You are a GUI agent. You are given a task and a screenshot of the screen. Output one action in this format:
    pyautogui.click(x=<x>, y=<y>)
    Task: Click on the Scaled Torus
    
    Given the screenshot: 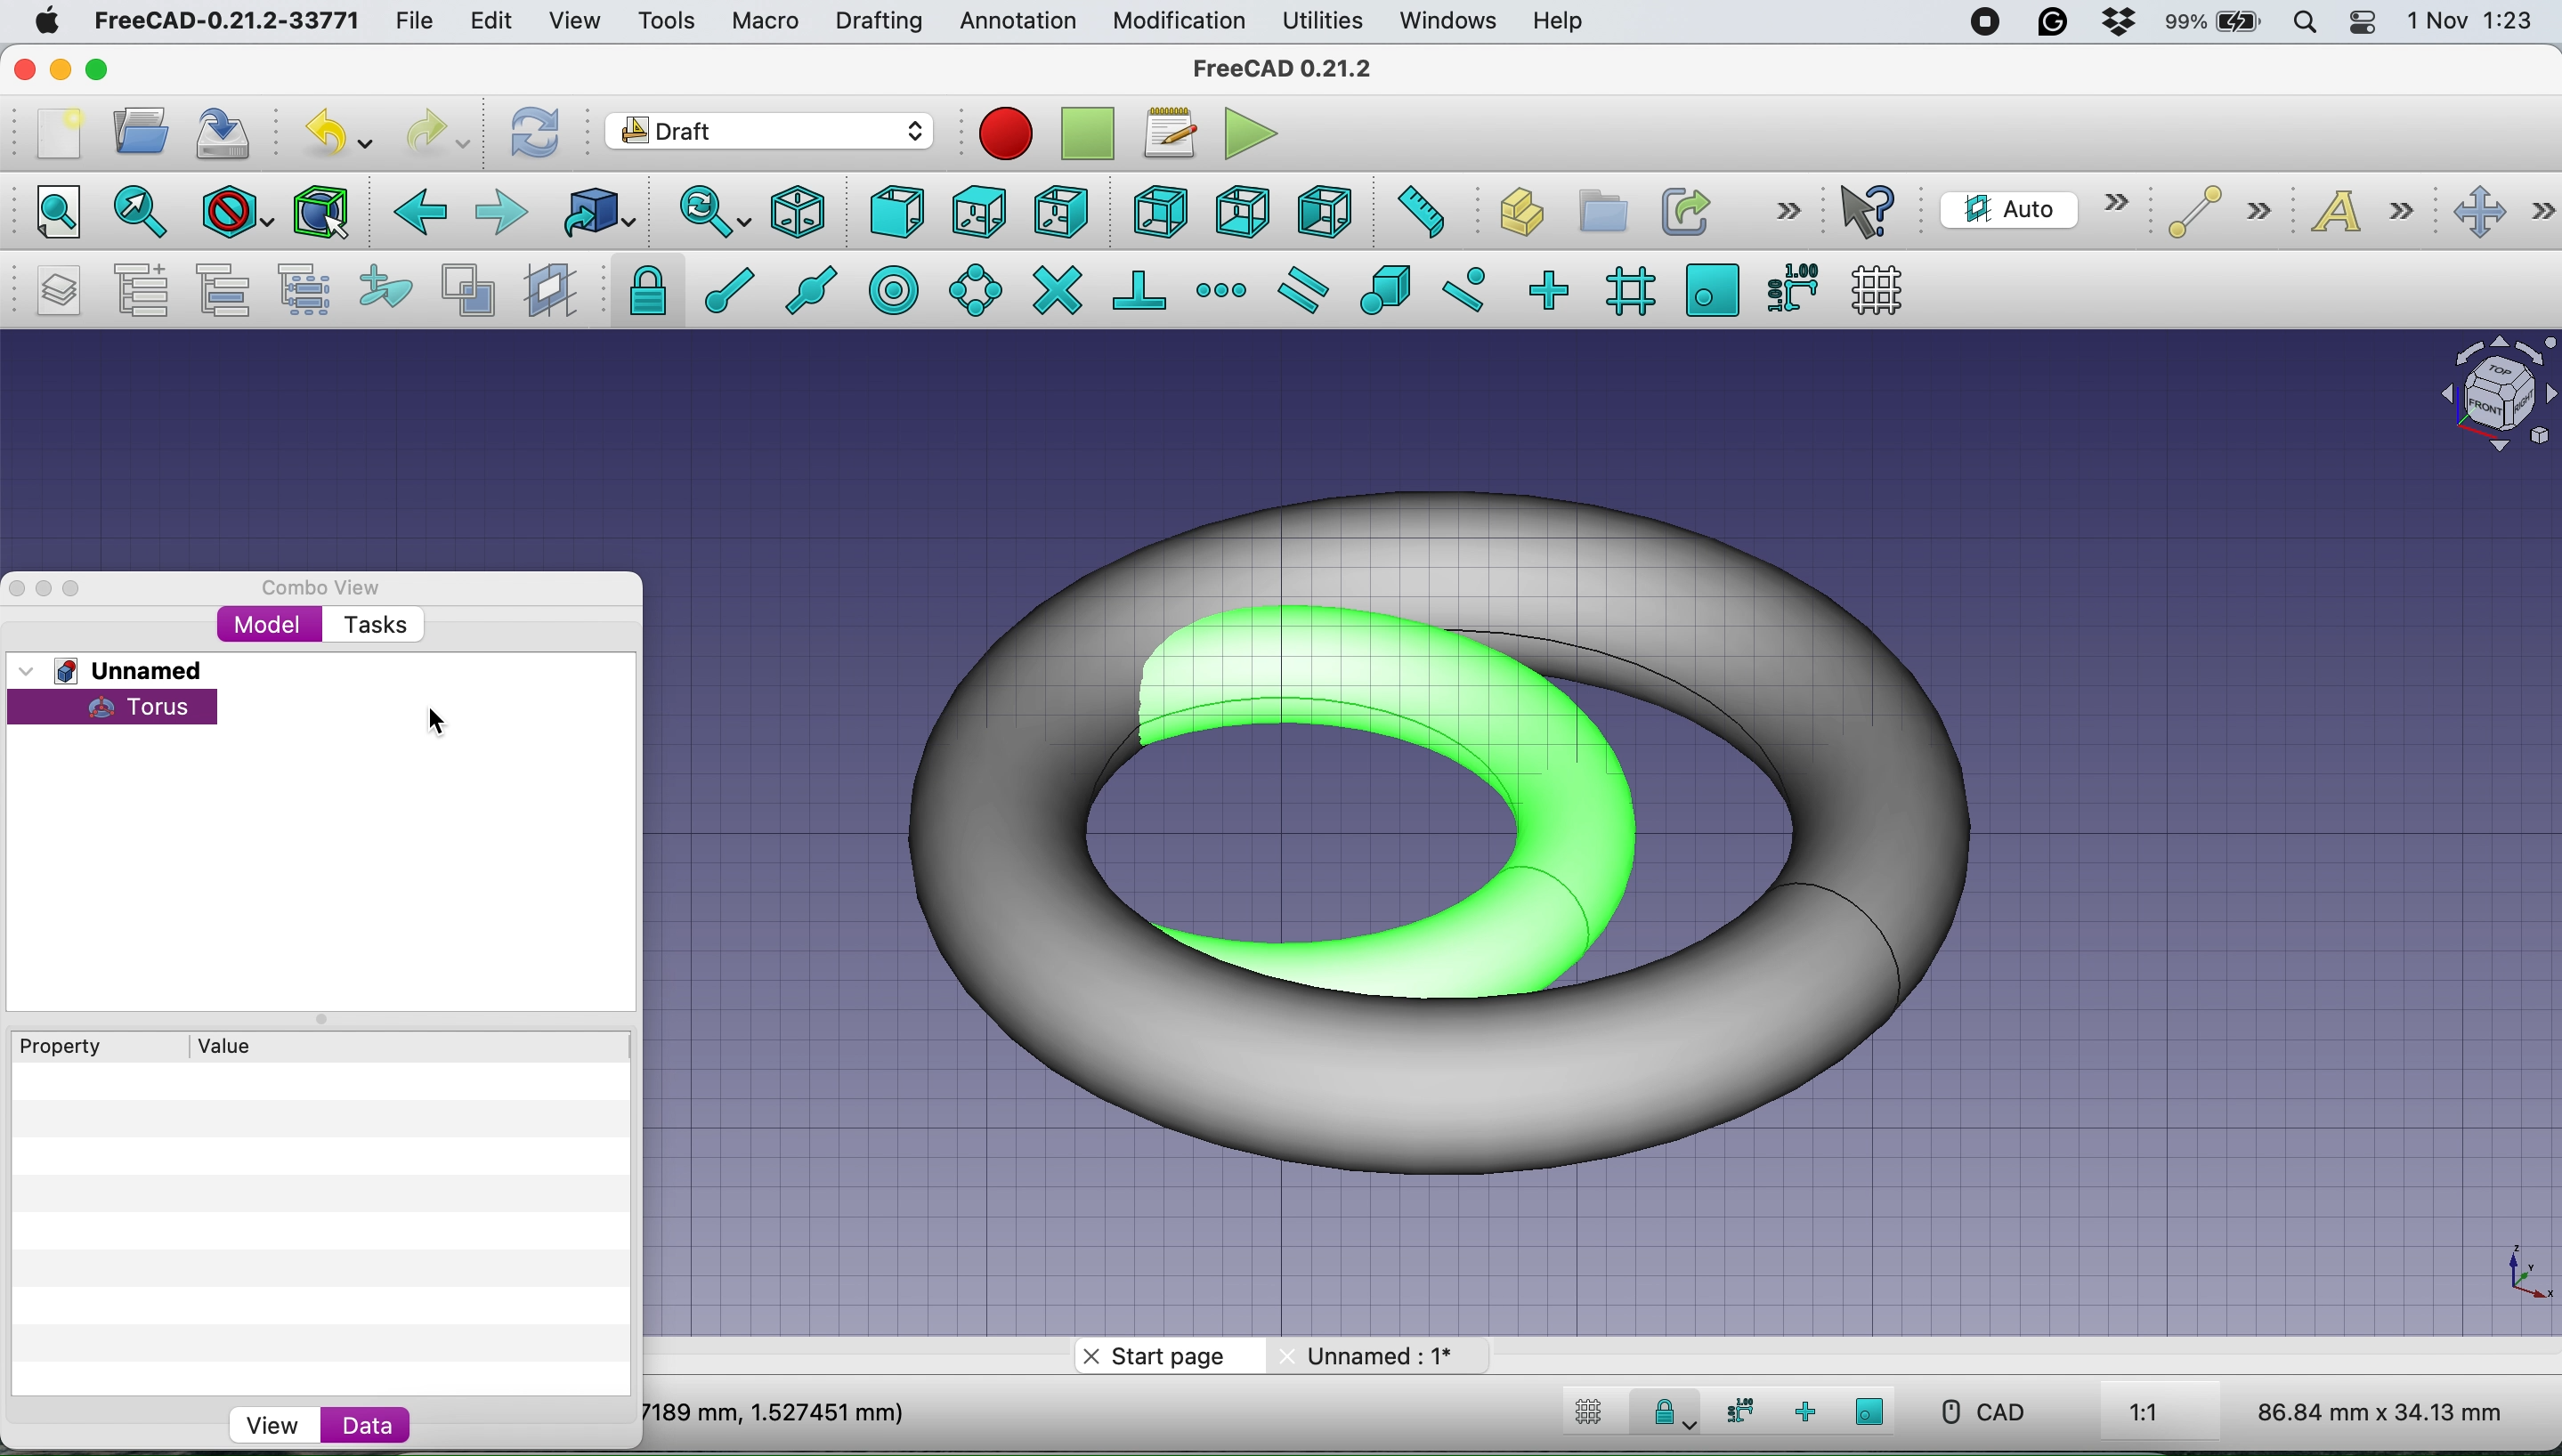 What is the action you would take?
    pyautogui.click(x=1470, y=826)
    